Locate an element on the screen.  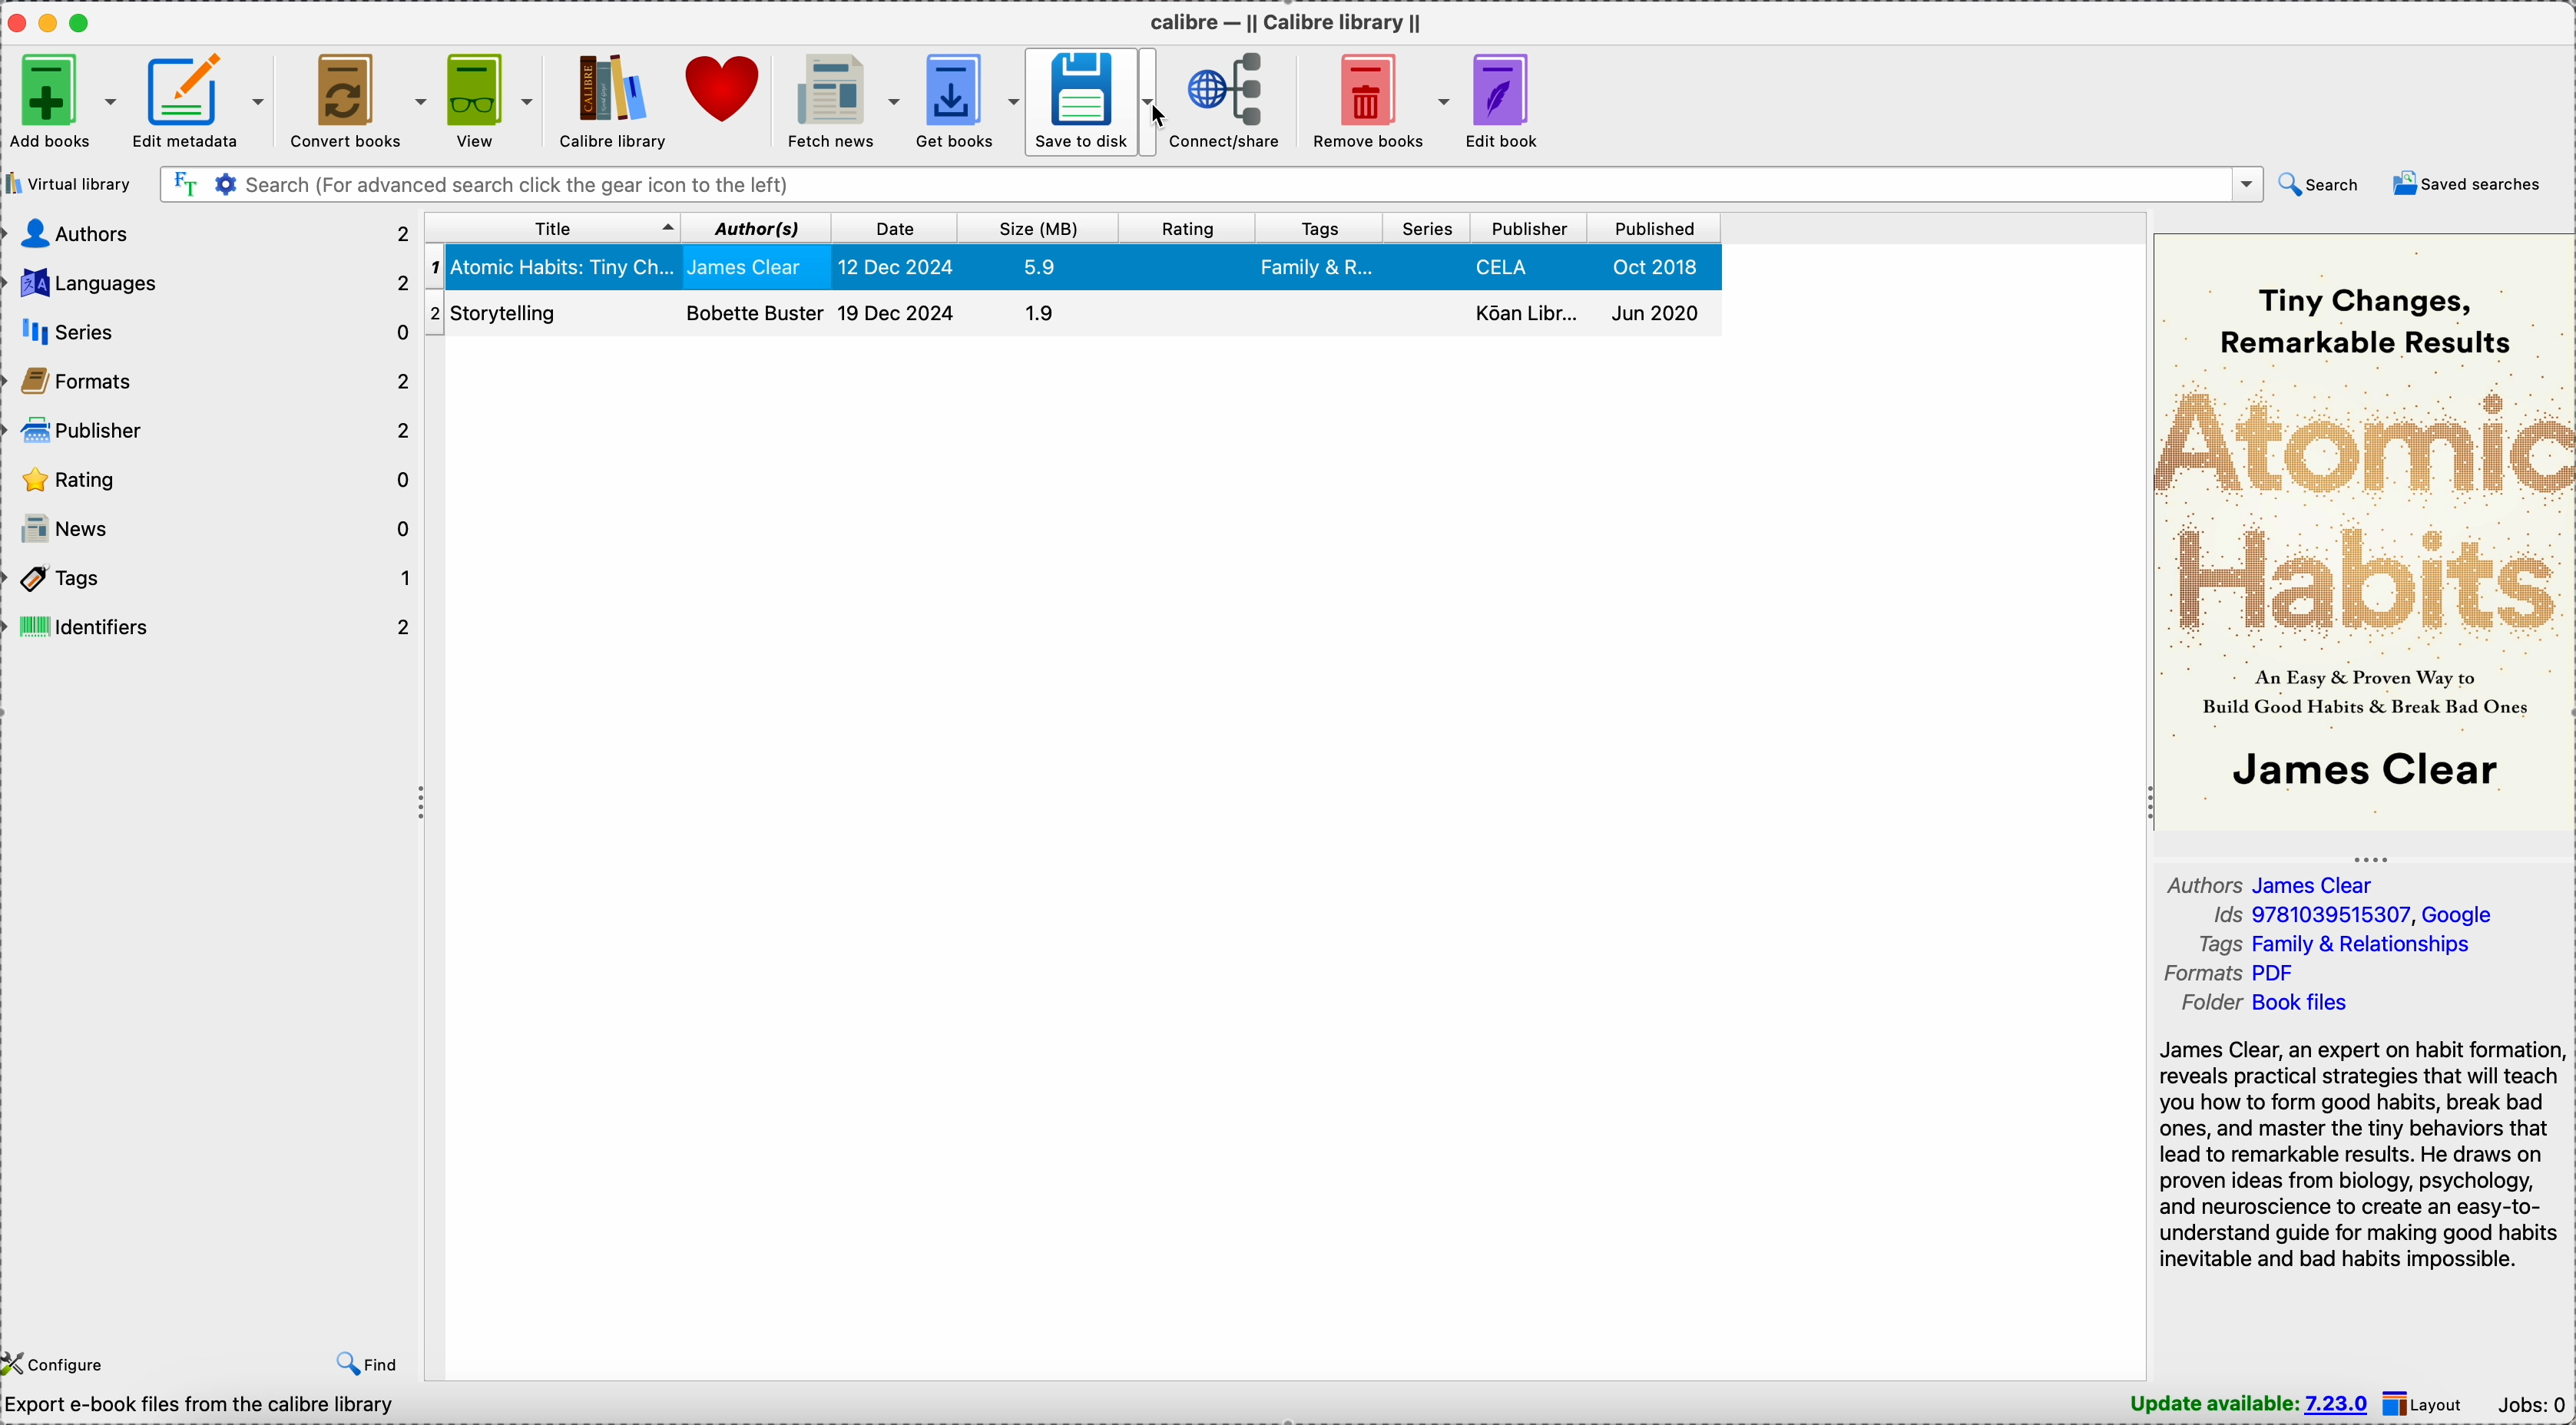
get books is located at coordinates (964, 99).